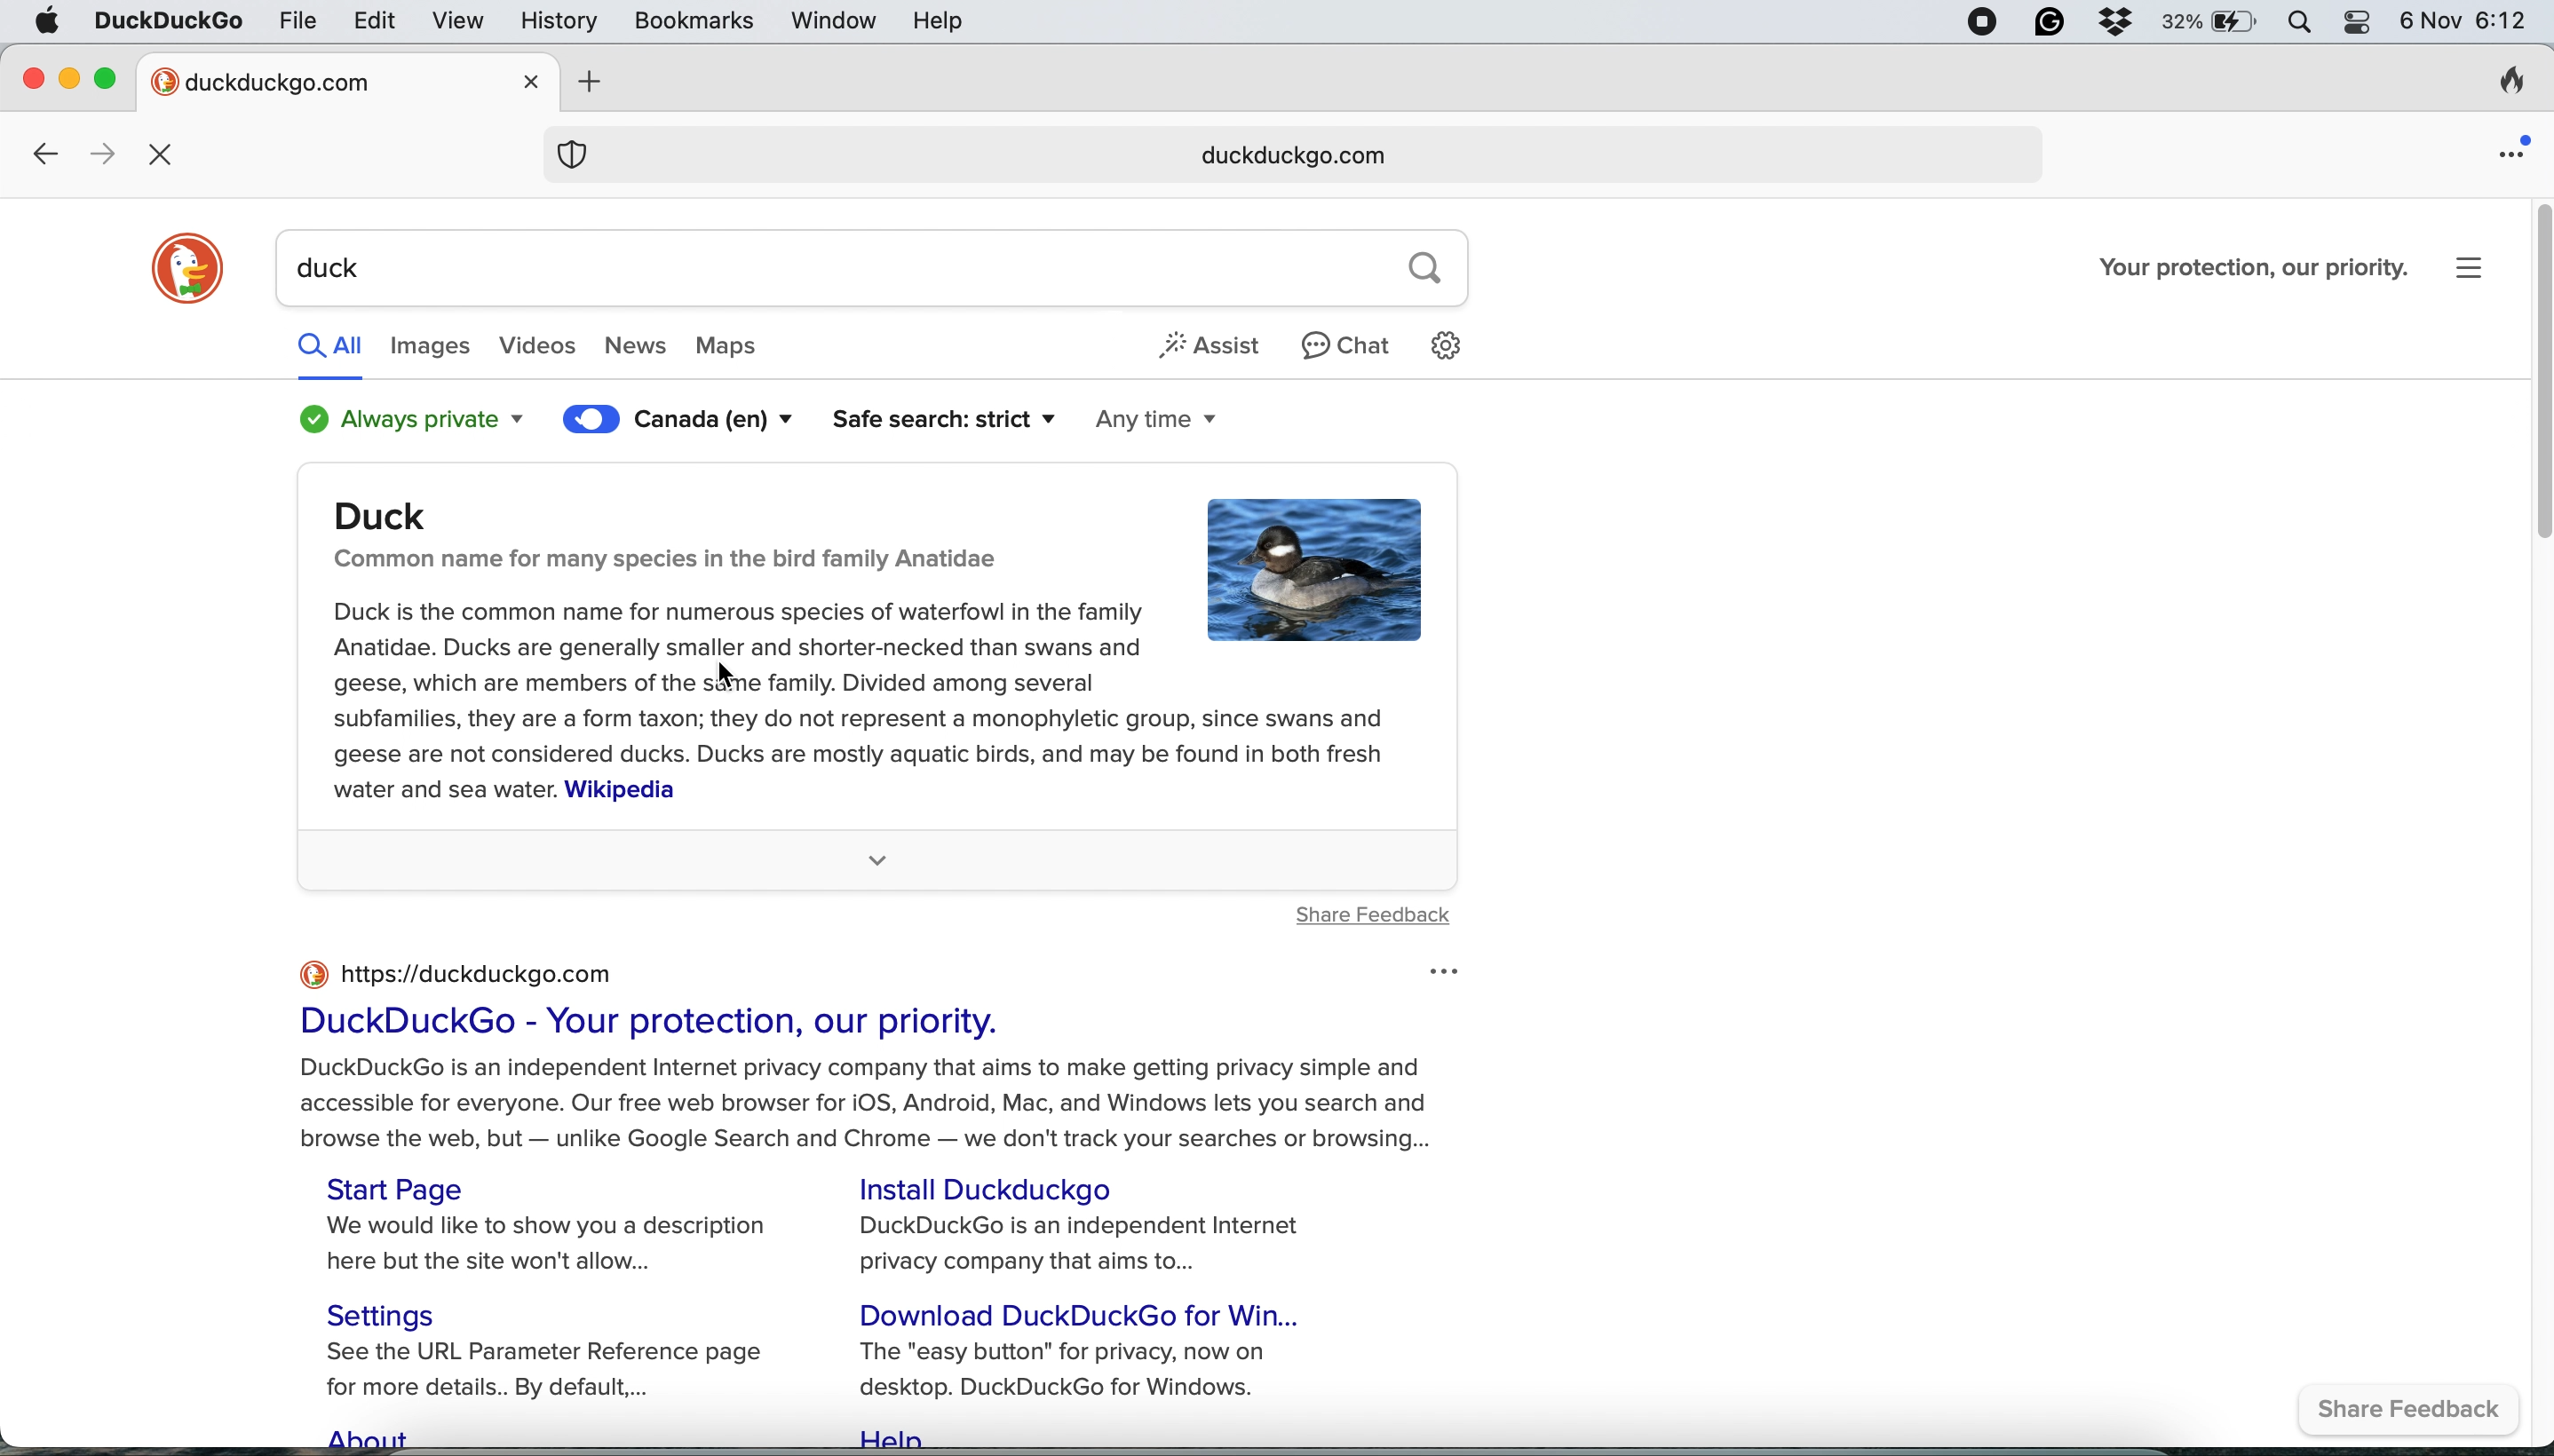 This screenshot has height=1456, width=2554. I want to click on Duck, so click(398, 516).